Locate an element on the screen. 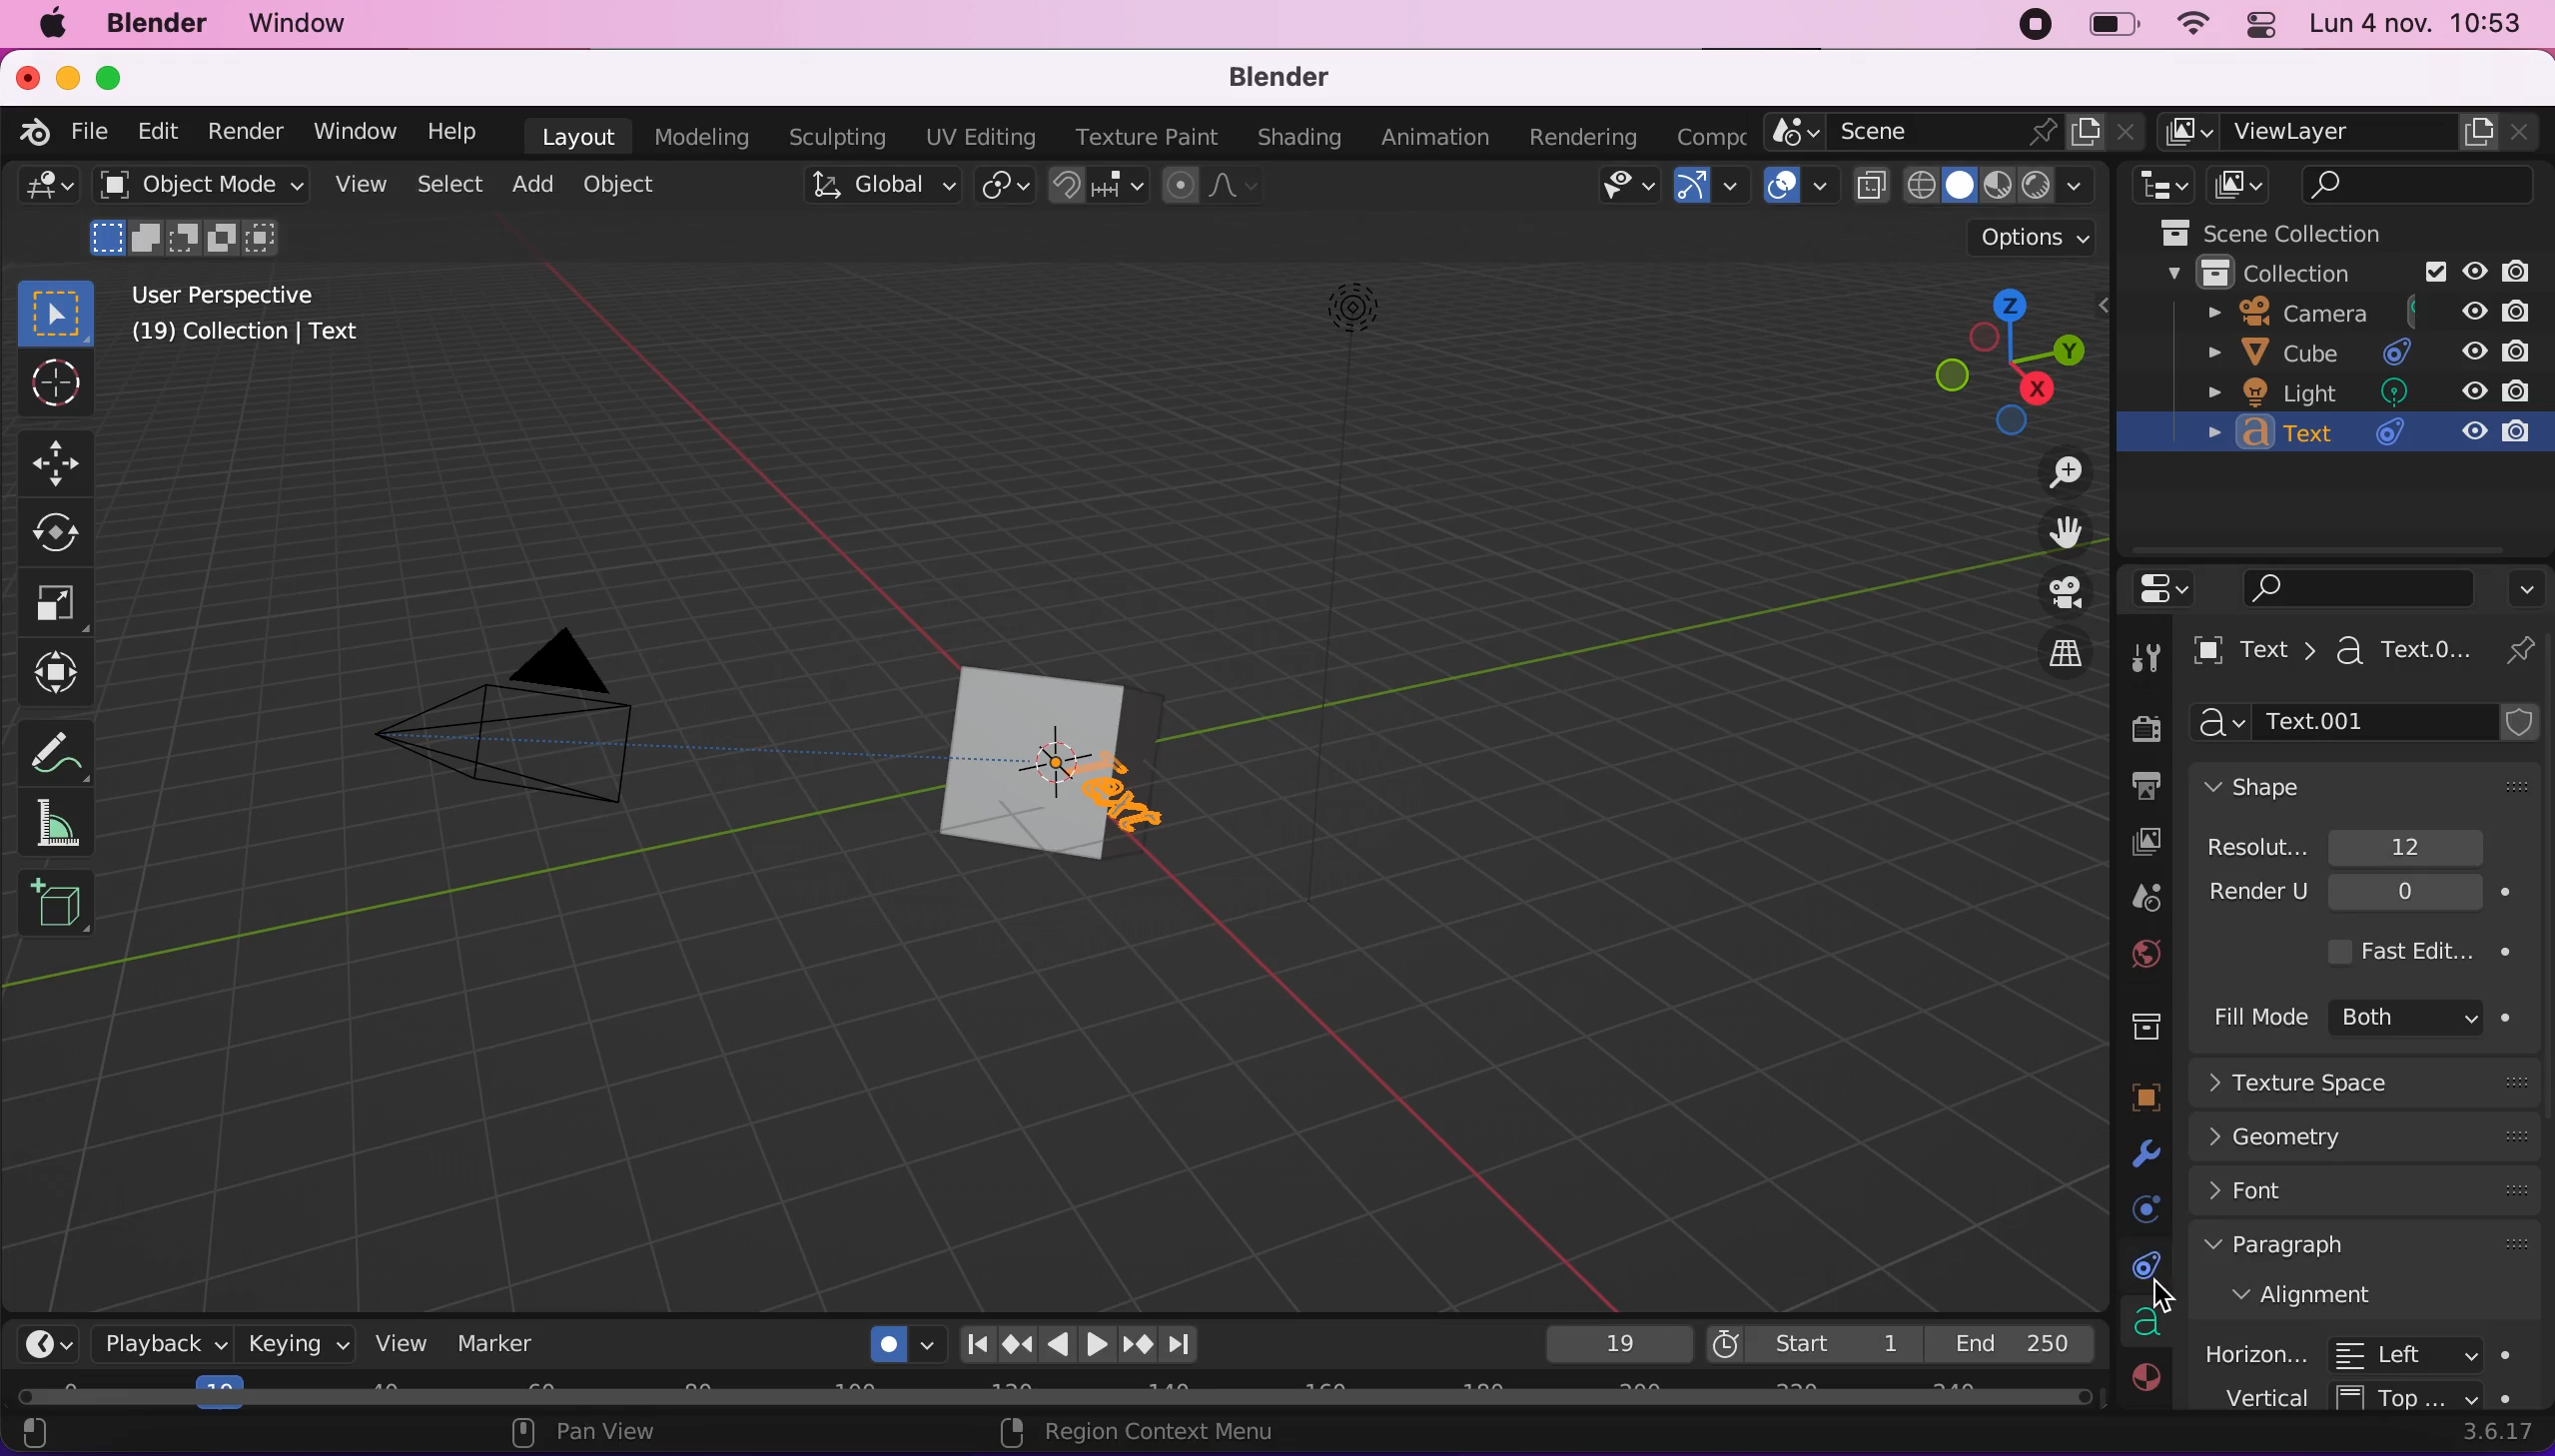  transform pivot point is located at coordinates (1003, 186).